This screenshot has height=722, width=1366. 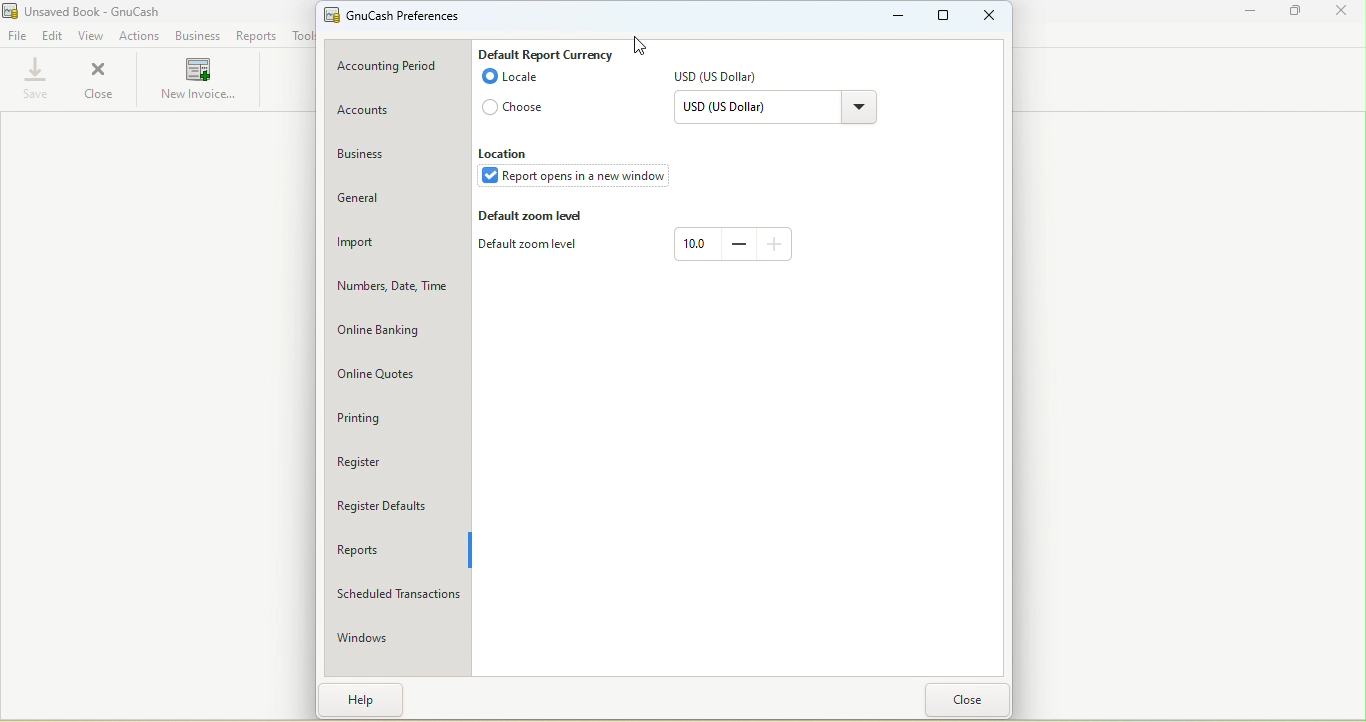 What do you see at coordinates (899, 15) in the screenshot?
I see `Minimize` at bounding box center [899, 15].